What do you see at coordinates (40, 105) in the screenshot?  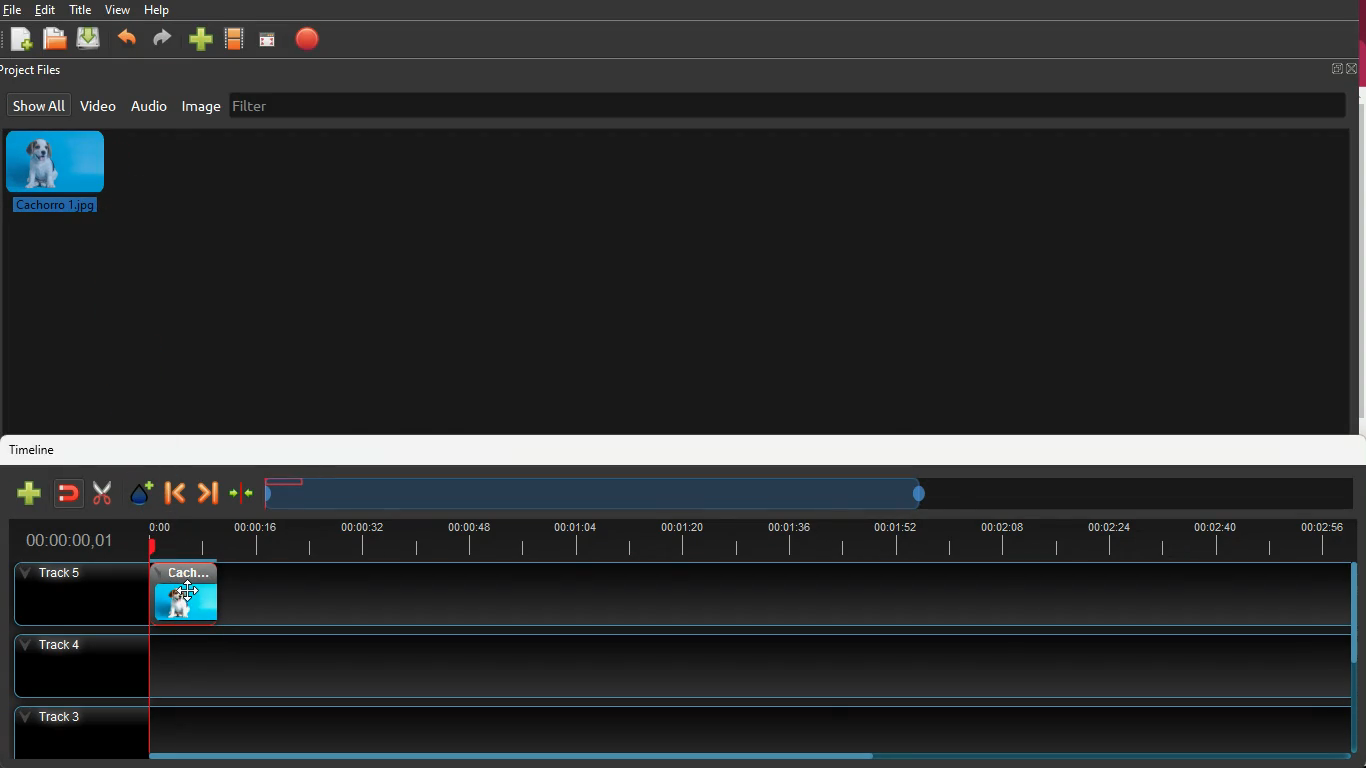 I see `show all` at bounding box center [40, 105].